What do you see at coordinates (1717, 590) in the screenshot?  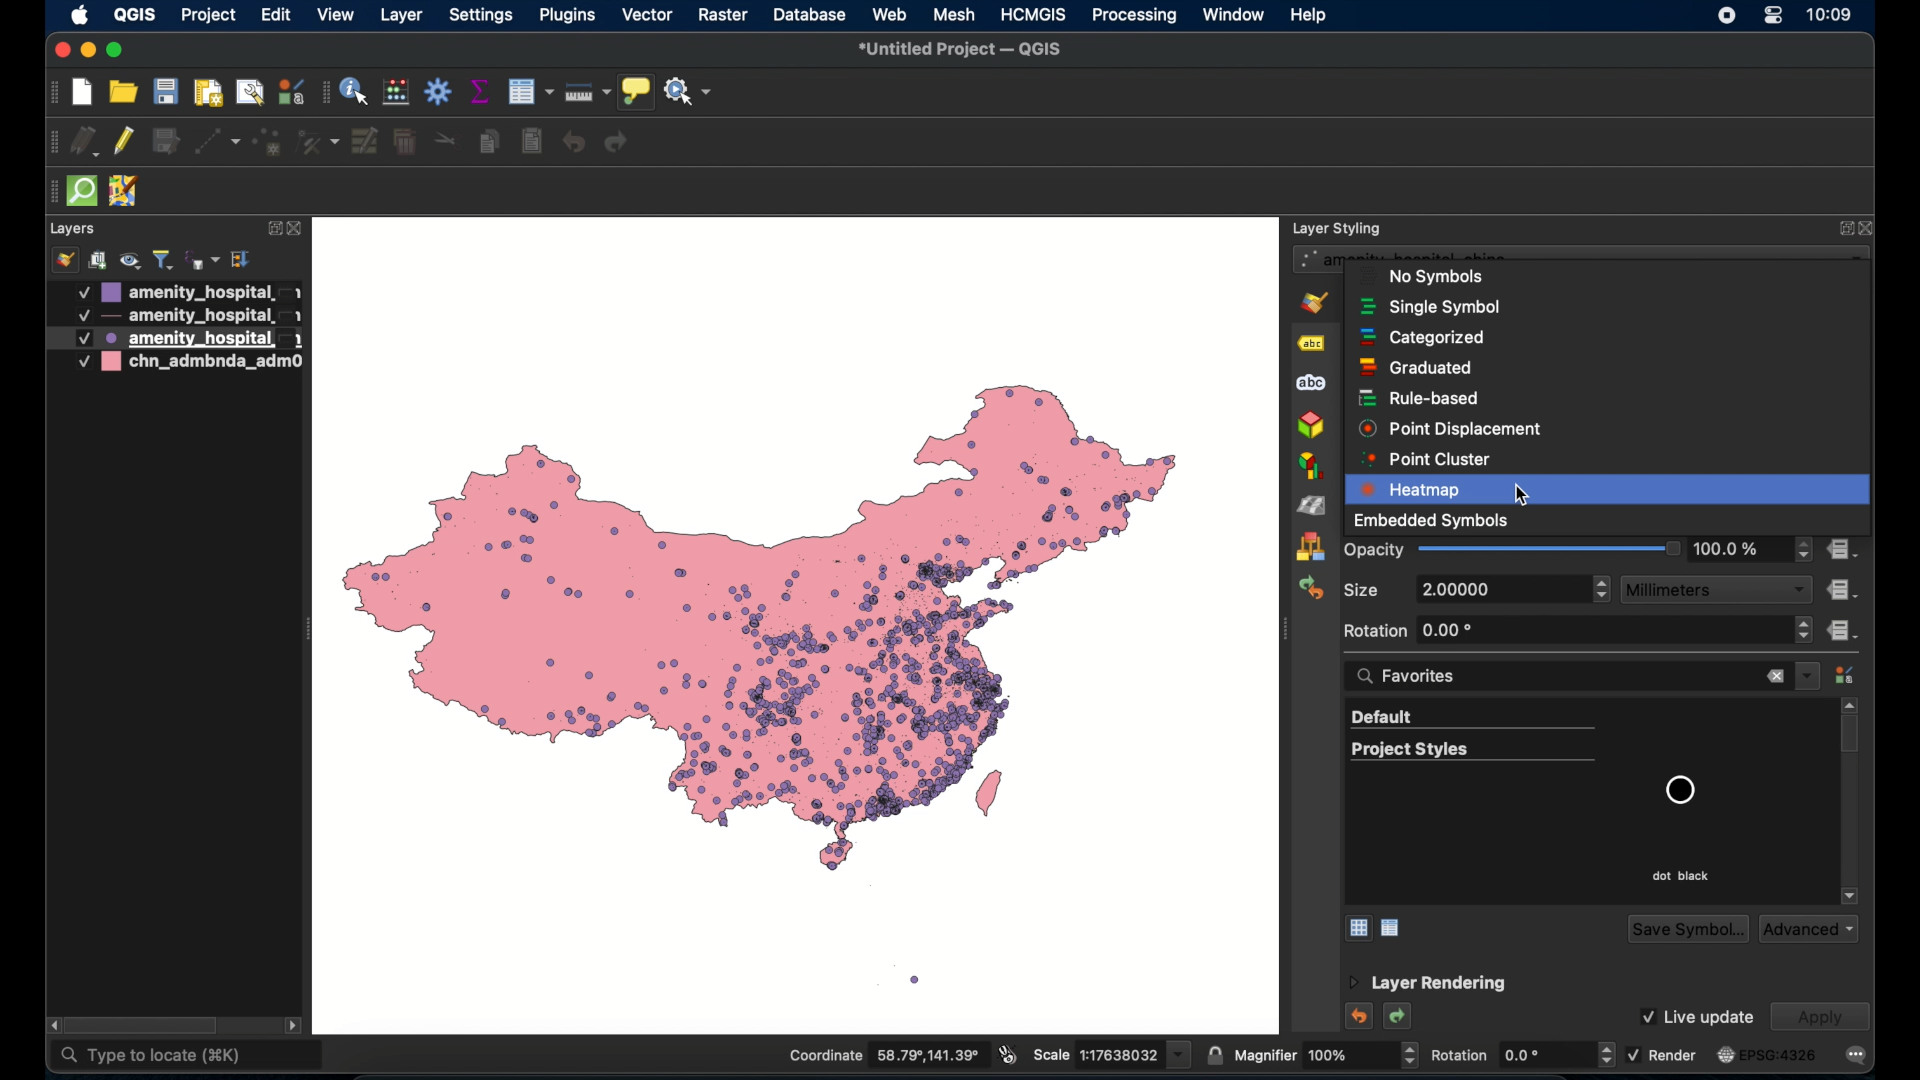 I see `millimeters` at bounding box center [1717, 590].